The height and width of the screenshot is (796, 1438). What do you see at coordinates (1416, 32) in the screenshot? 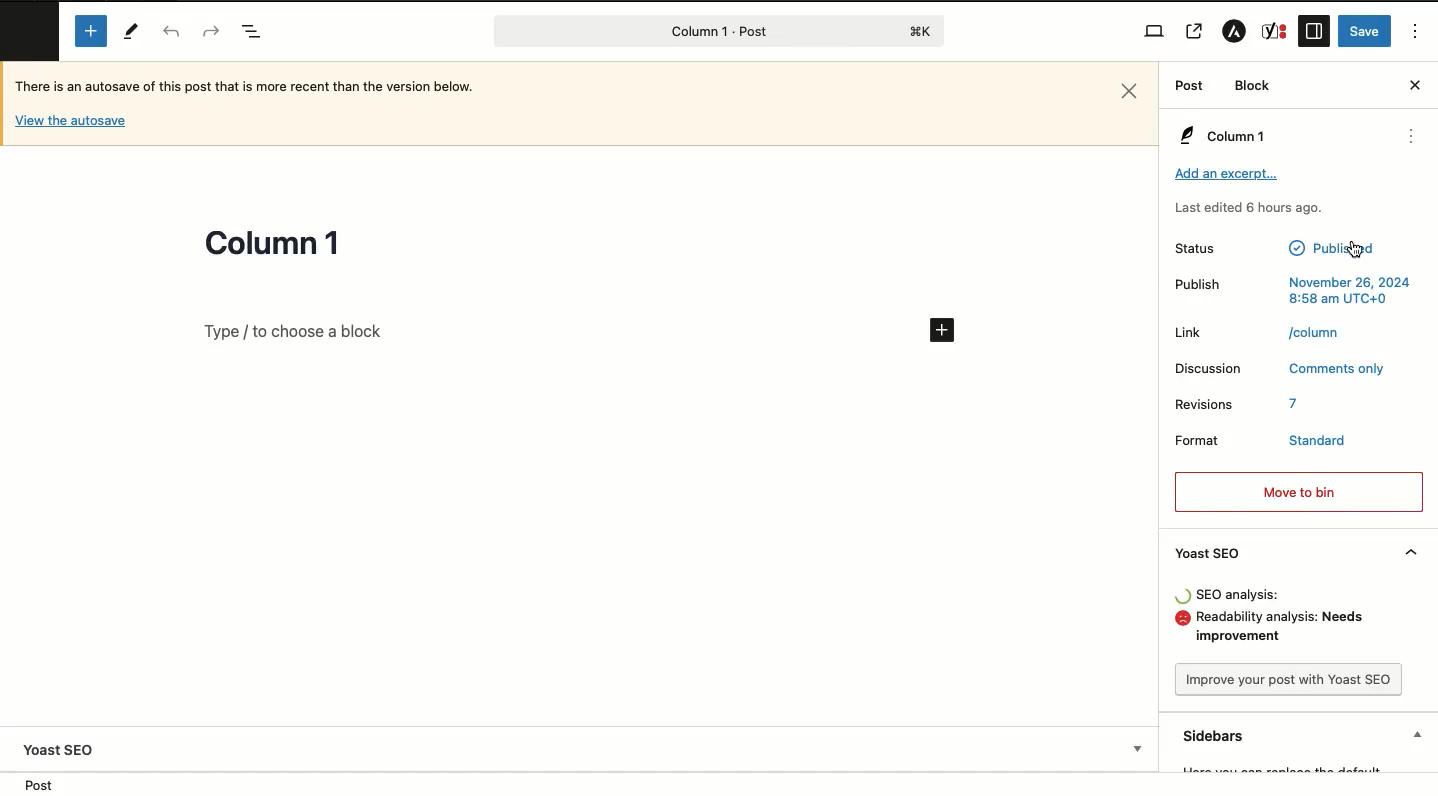
I see `Options` at bounding box center [1416, 32].